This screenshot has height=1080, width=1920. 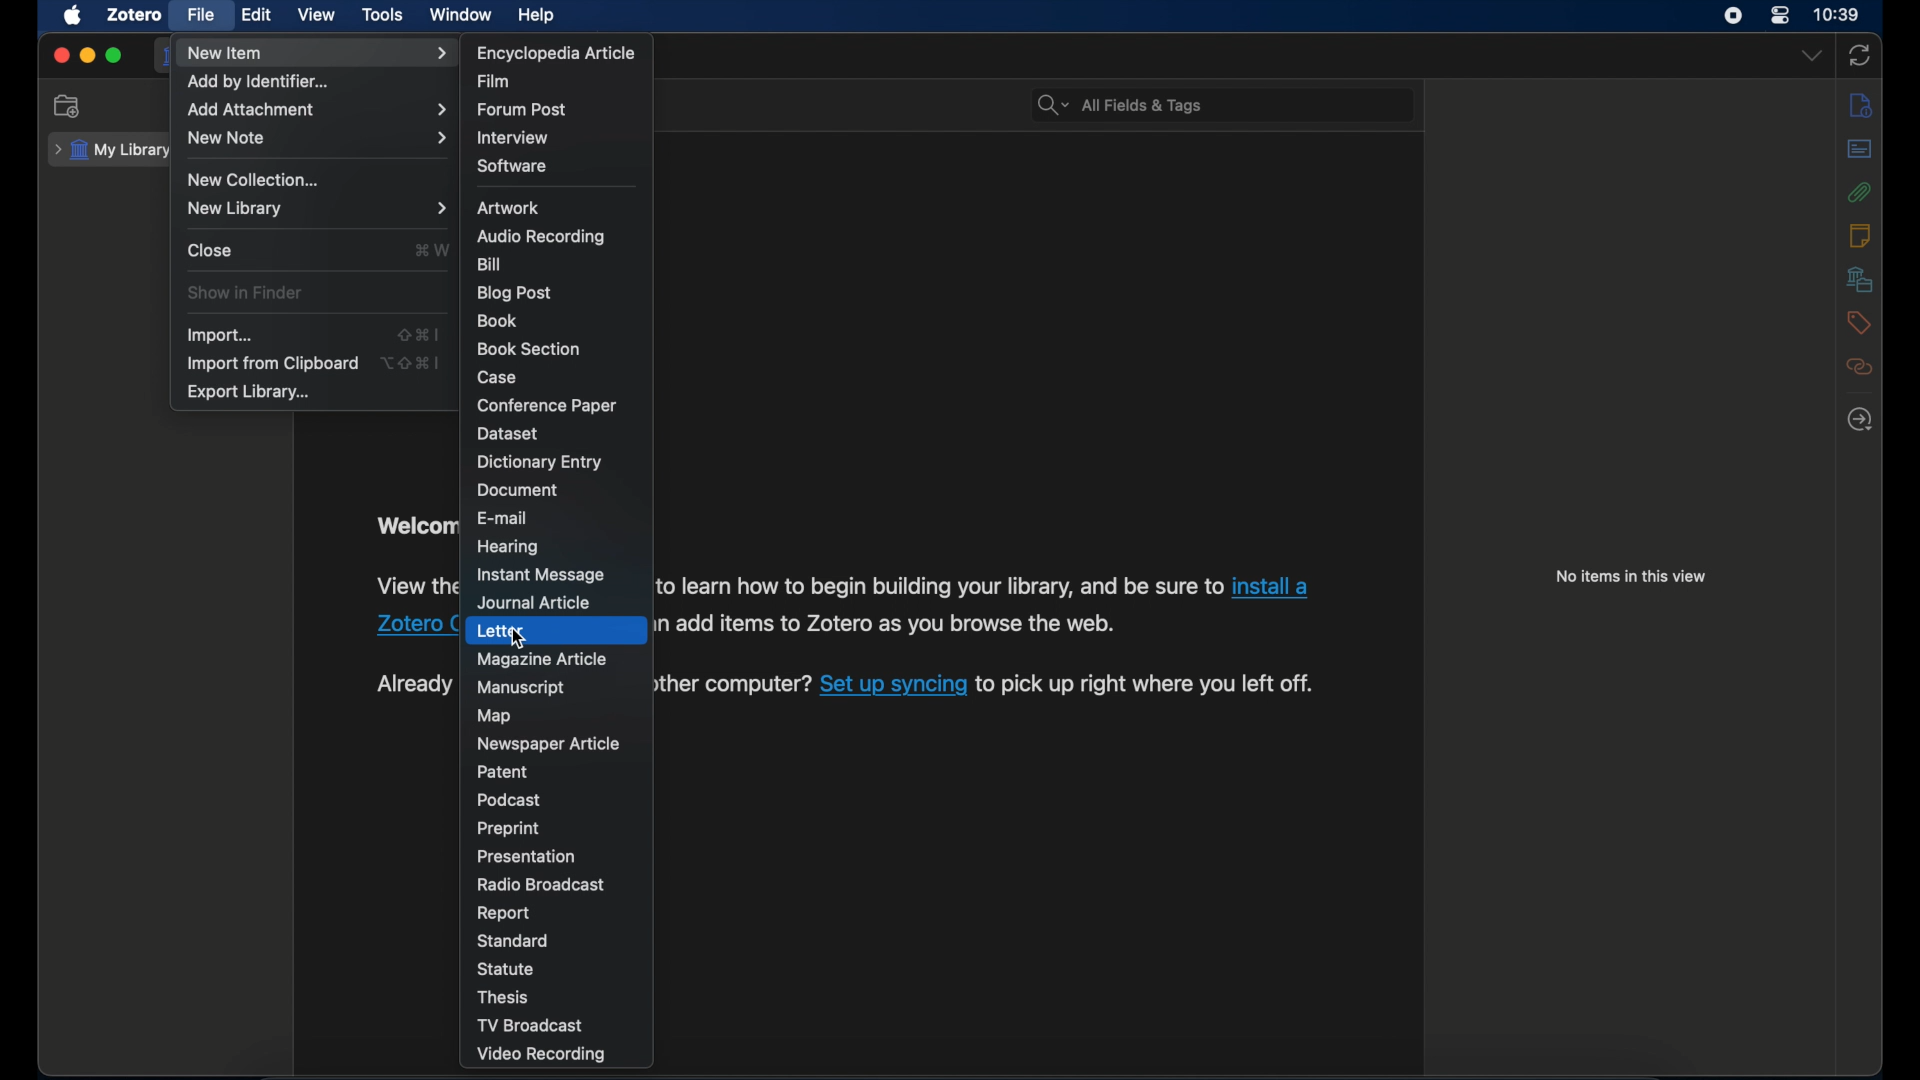 I want to click on New item, so click(x=316, y=53).